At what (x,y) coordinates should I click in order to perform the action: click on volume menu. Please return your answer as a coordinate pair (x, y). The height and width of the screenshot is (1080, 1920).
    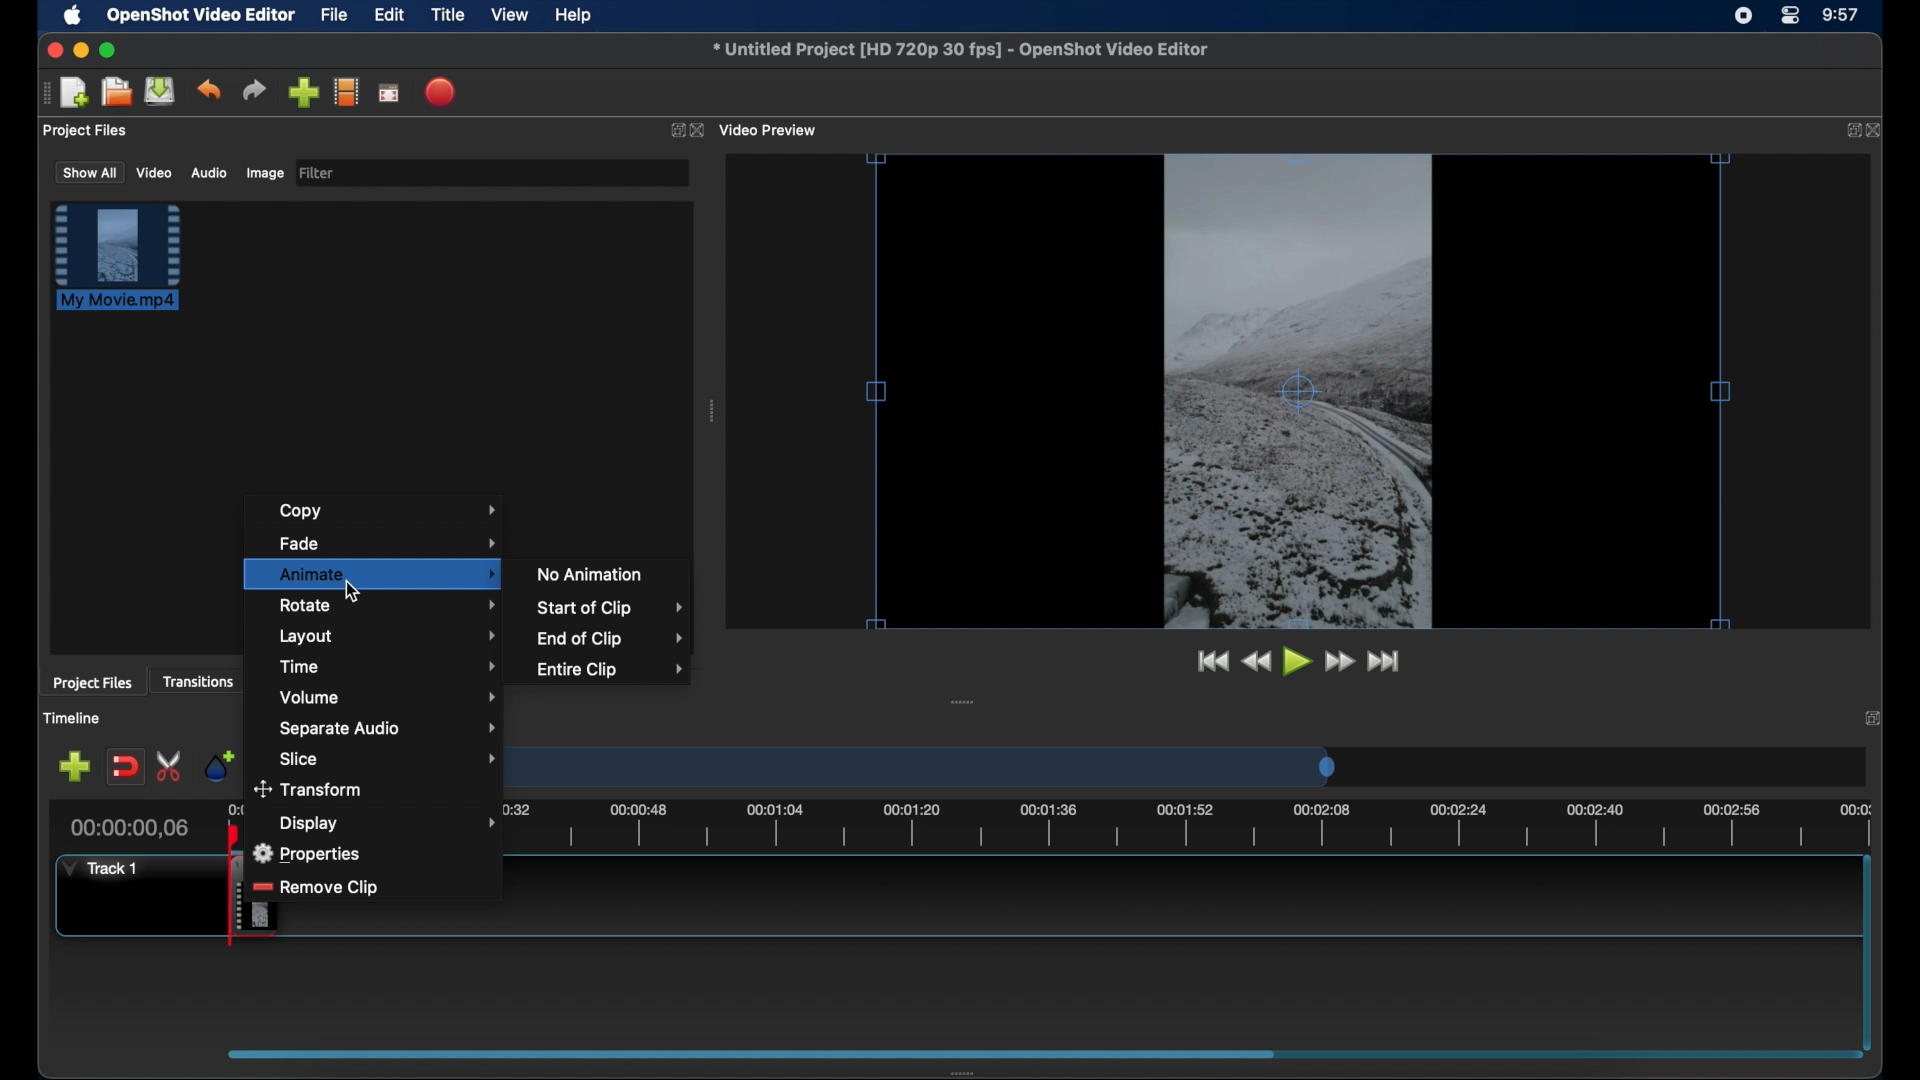
    Looking at the image, I should click on (388, 698).